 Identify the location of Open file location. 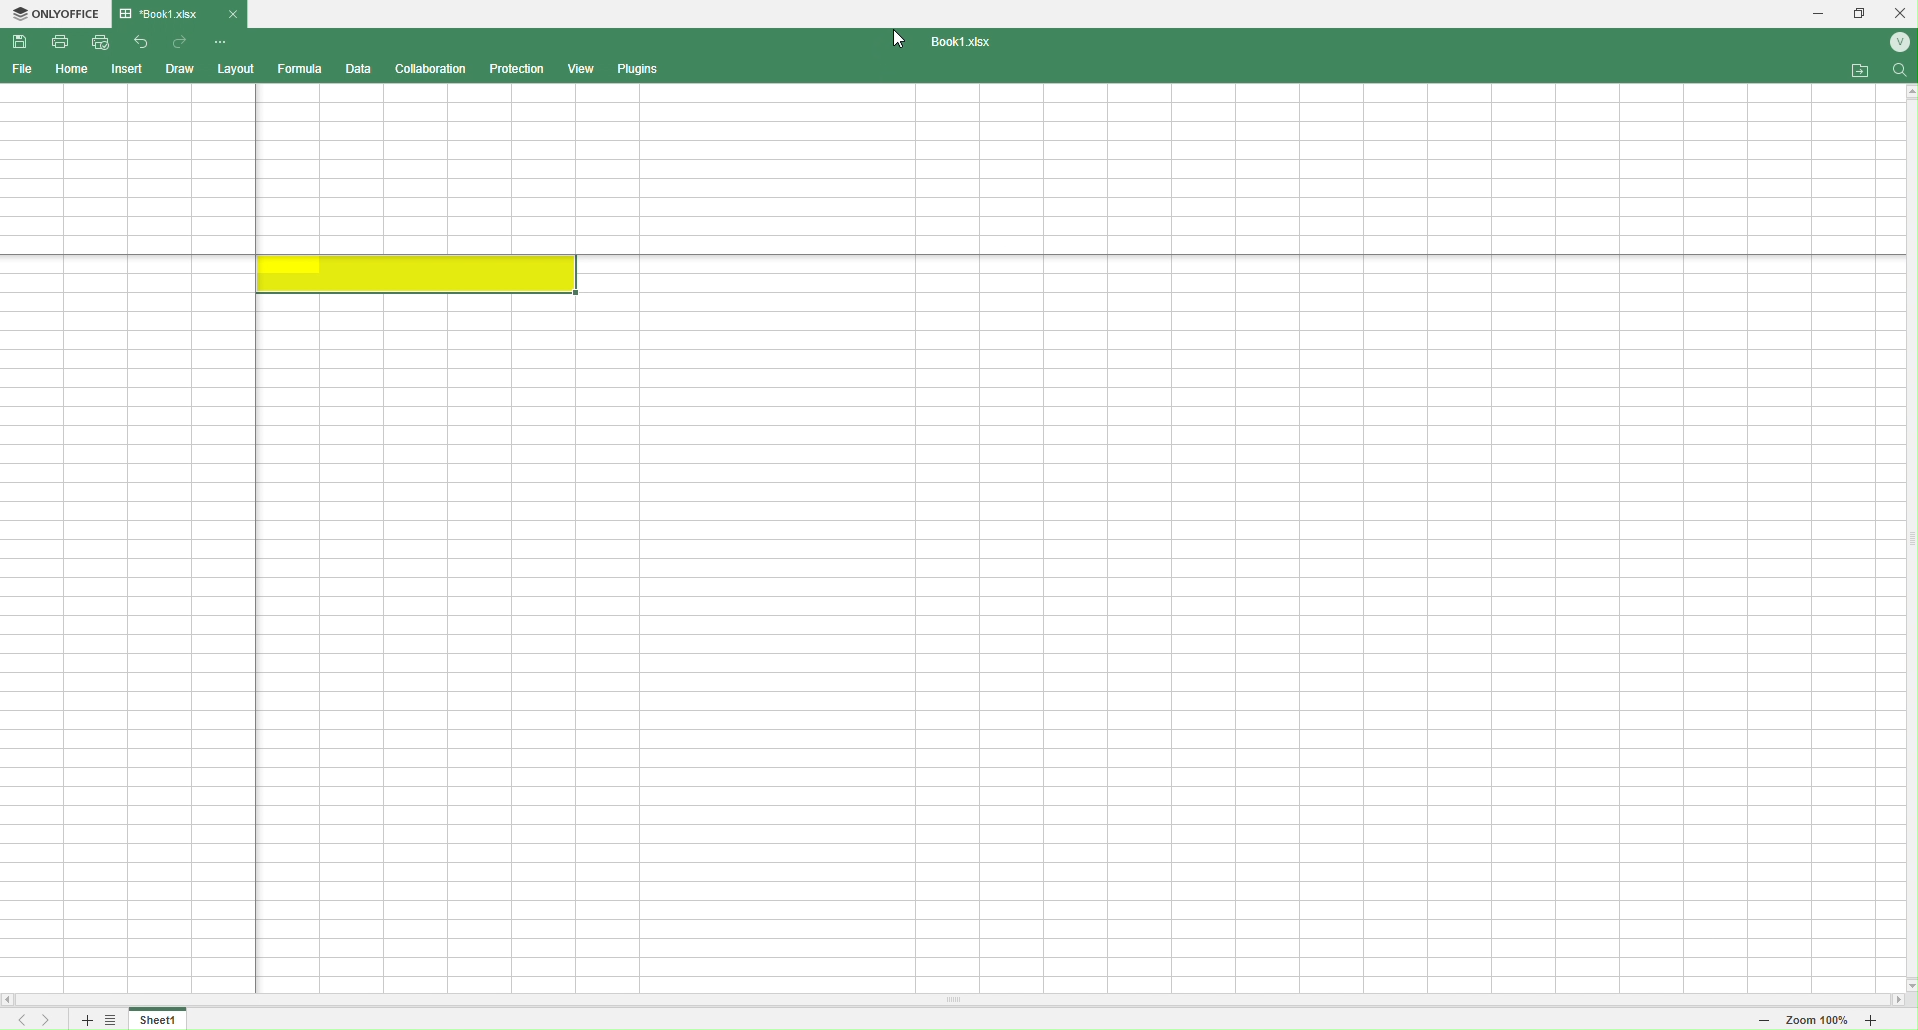
(1861, 70).